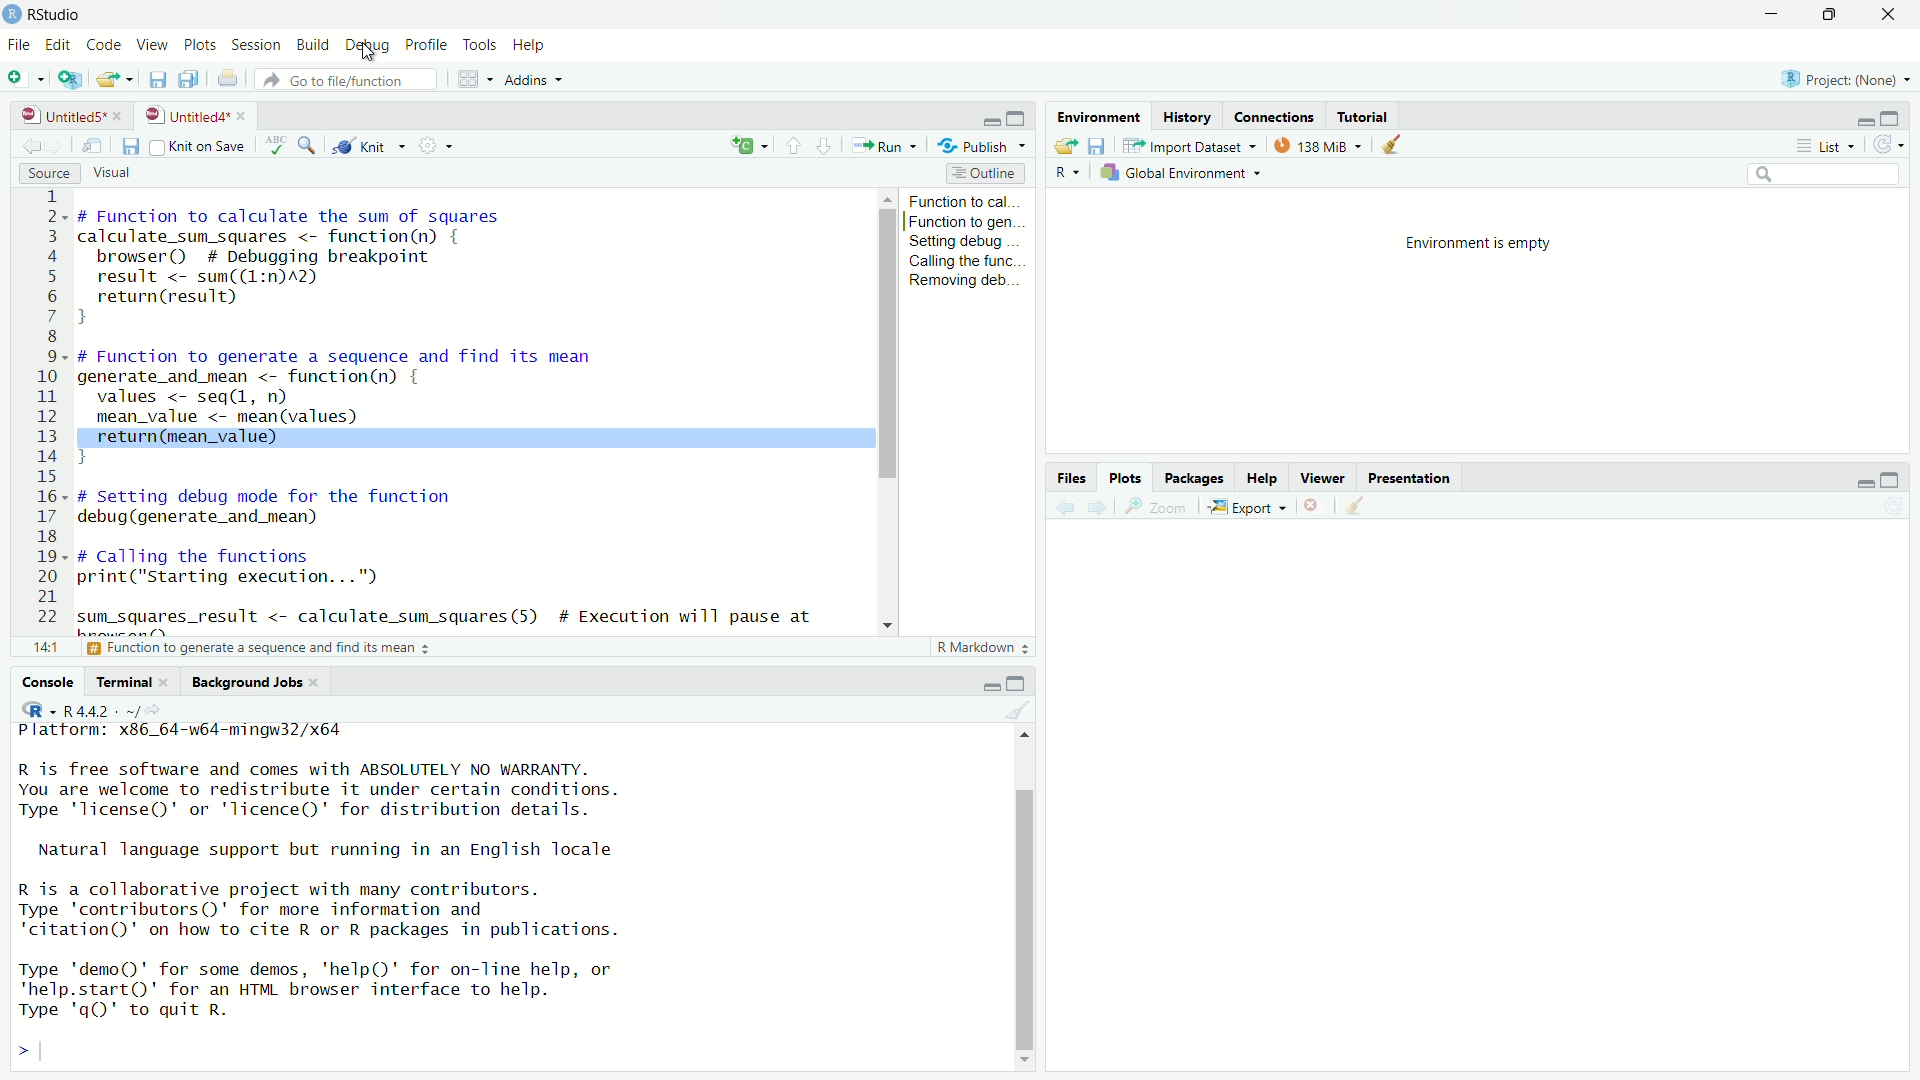 This screenshot has height=1080, width=1920. What do you see at coordinates (126, 113) in the screenshot?
I see `close` at bounding box center [126, 113].